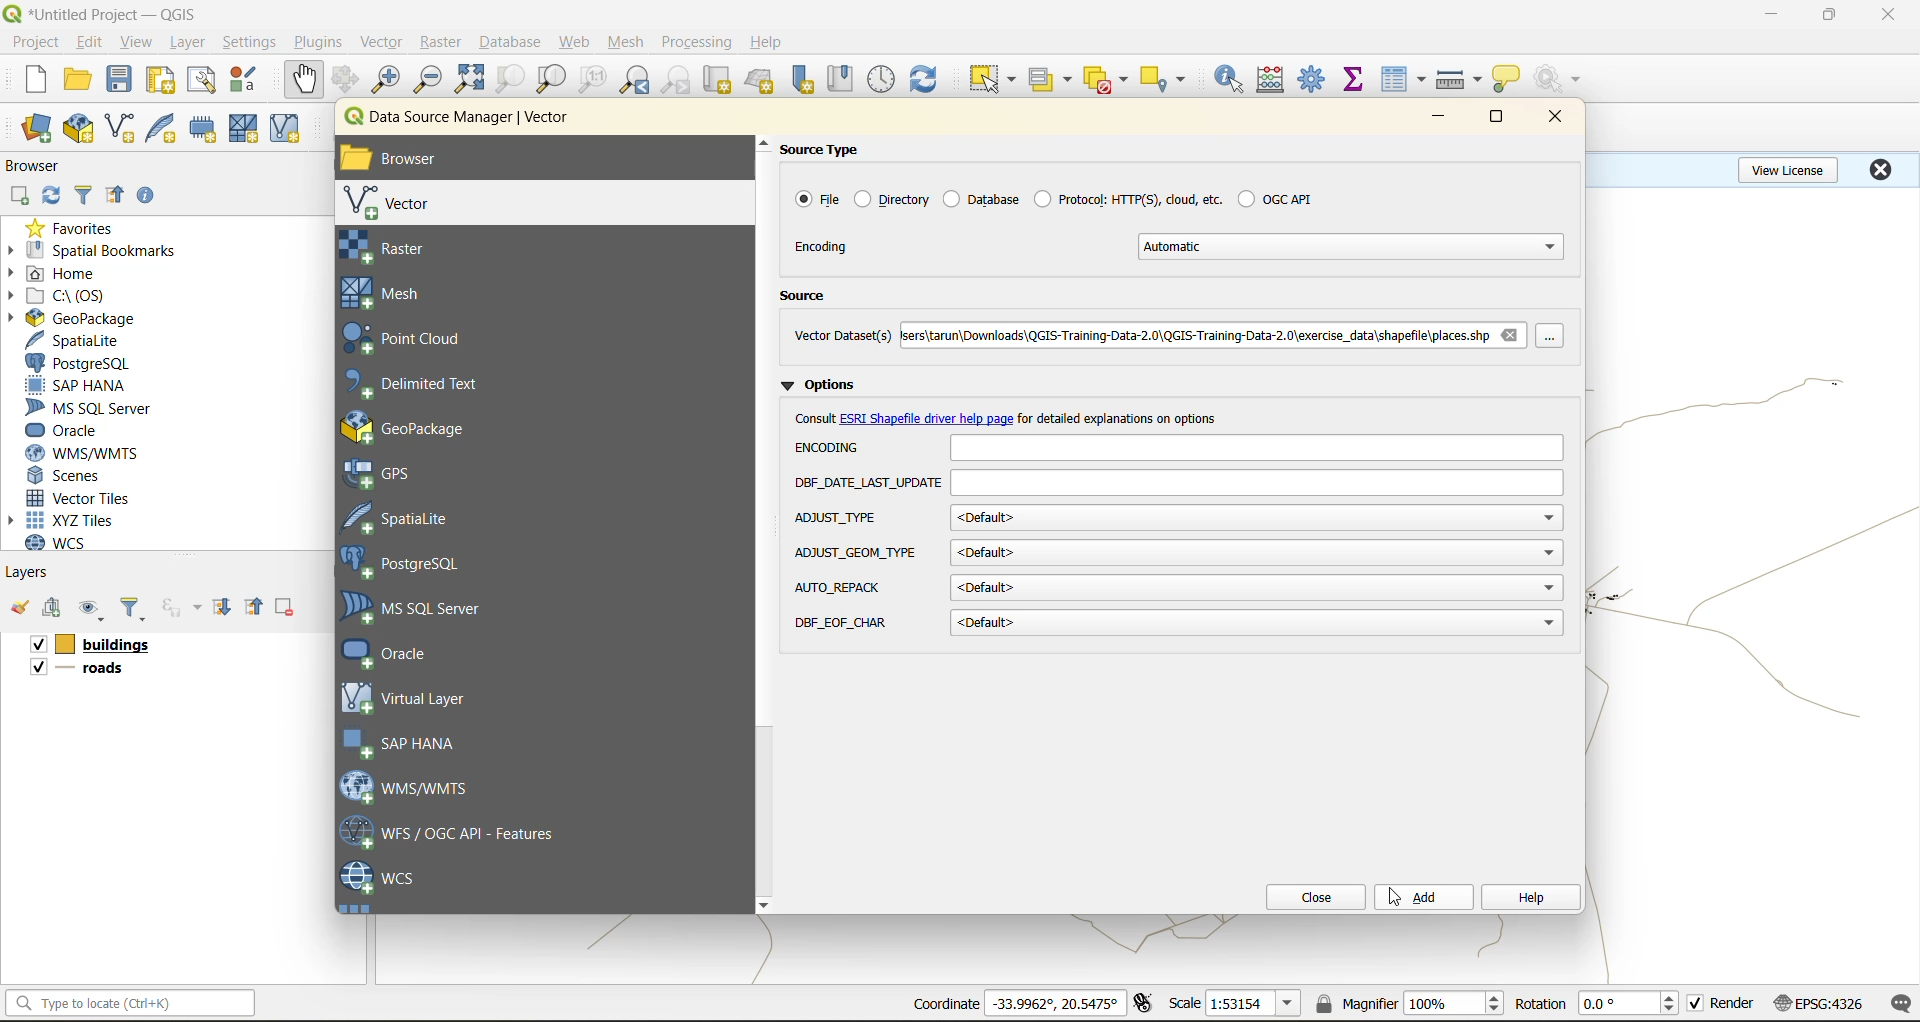  Describe the element at coordinates (55, 609) in the screenshot. I see `add` at that location.